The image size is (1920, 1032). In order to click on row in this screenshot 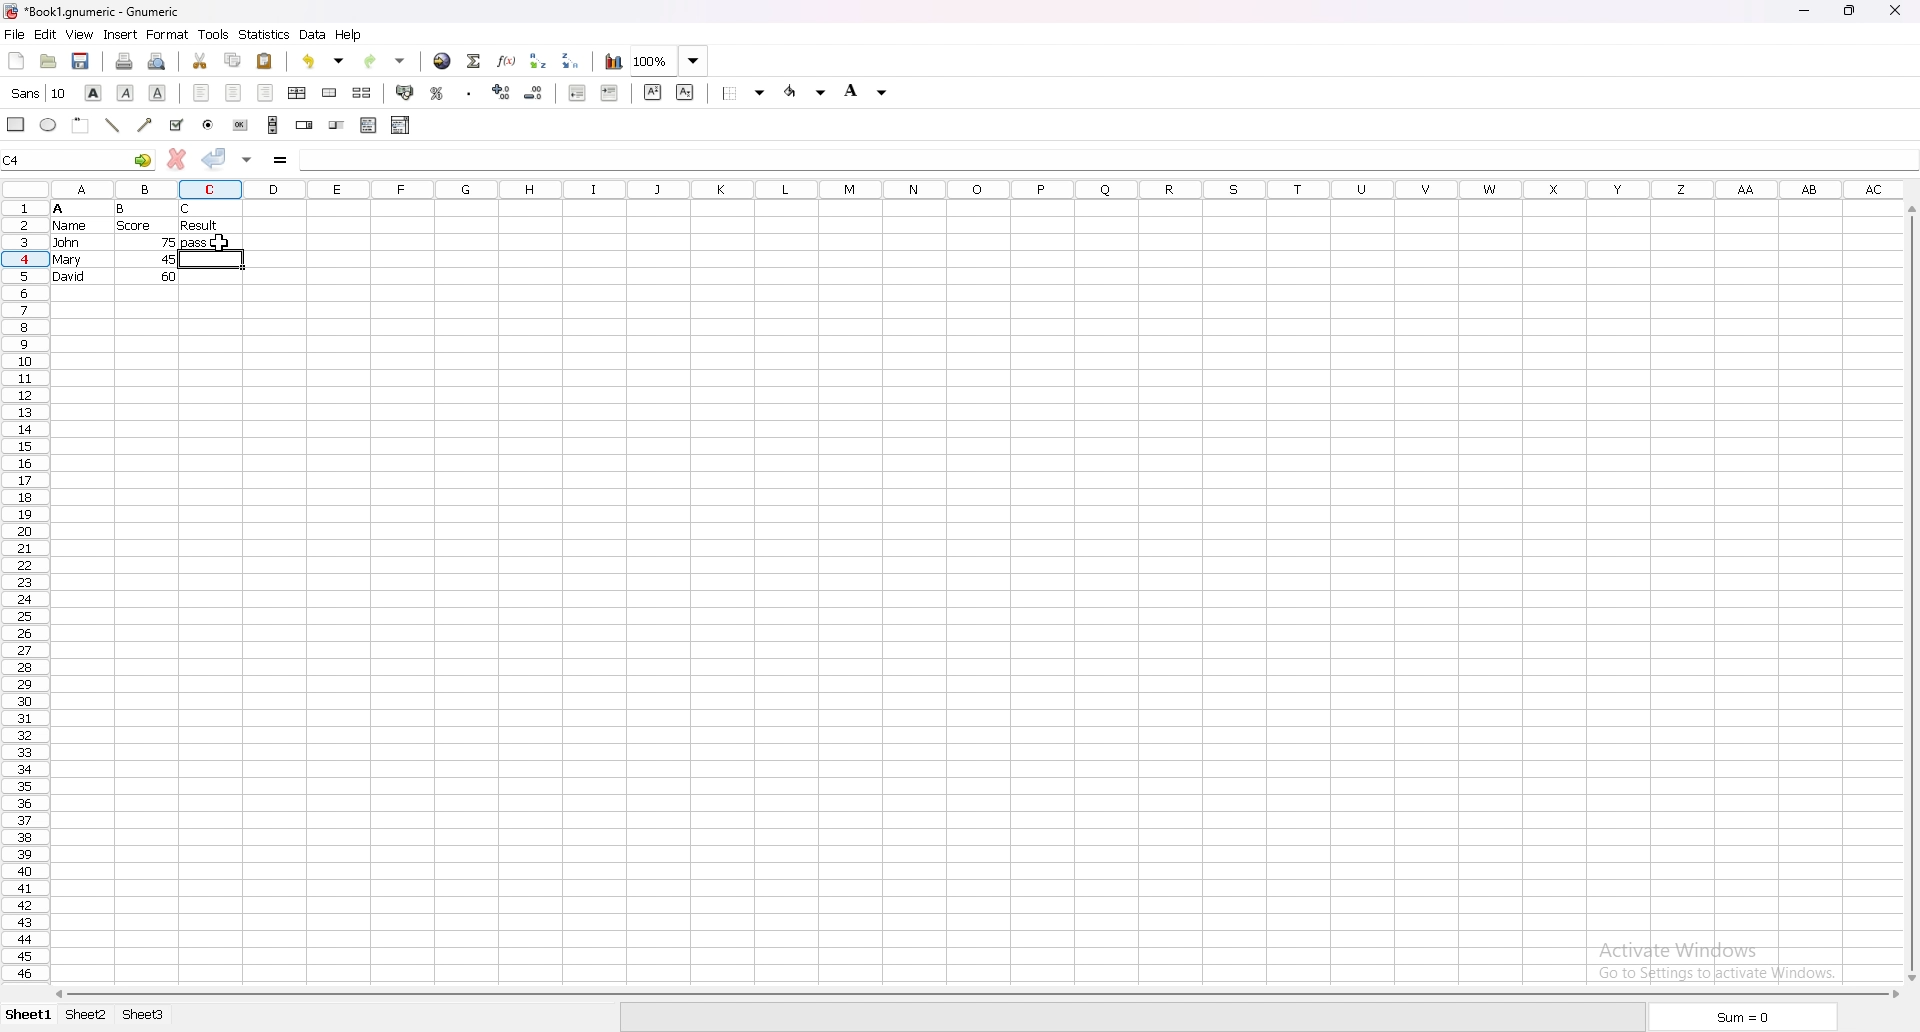, I will do `click(22, 587)`.